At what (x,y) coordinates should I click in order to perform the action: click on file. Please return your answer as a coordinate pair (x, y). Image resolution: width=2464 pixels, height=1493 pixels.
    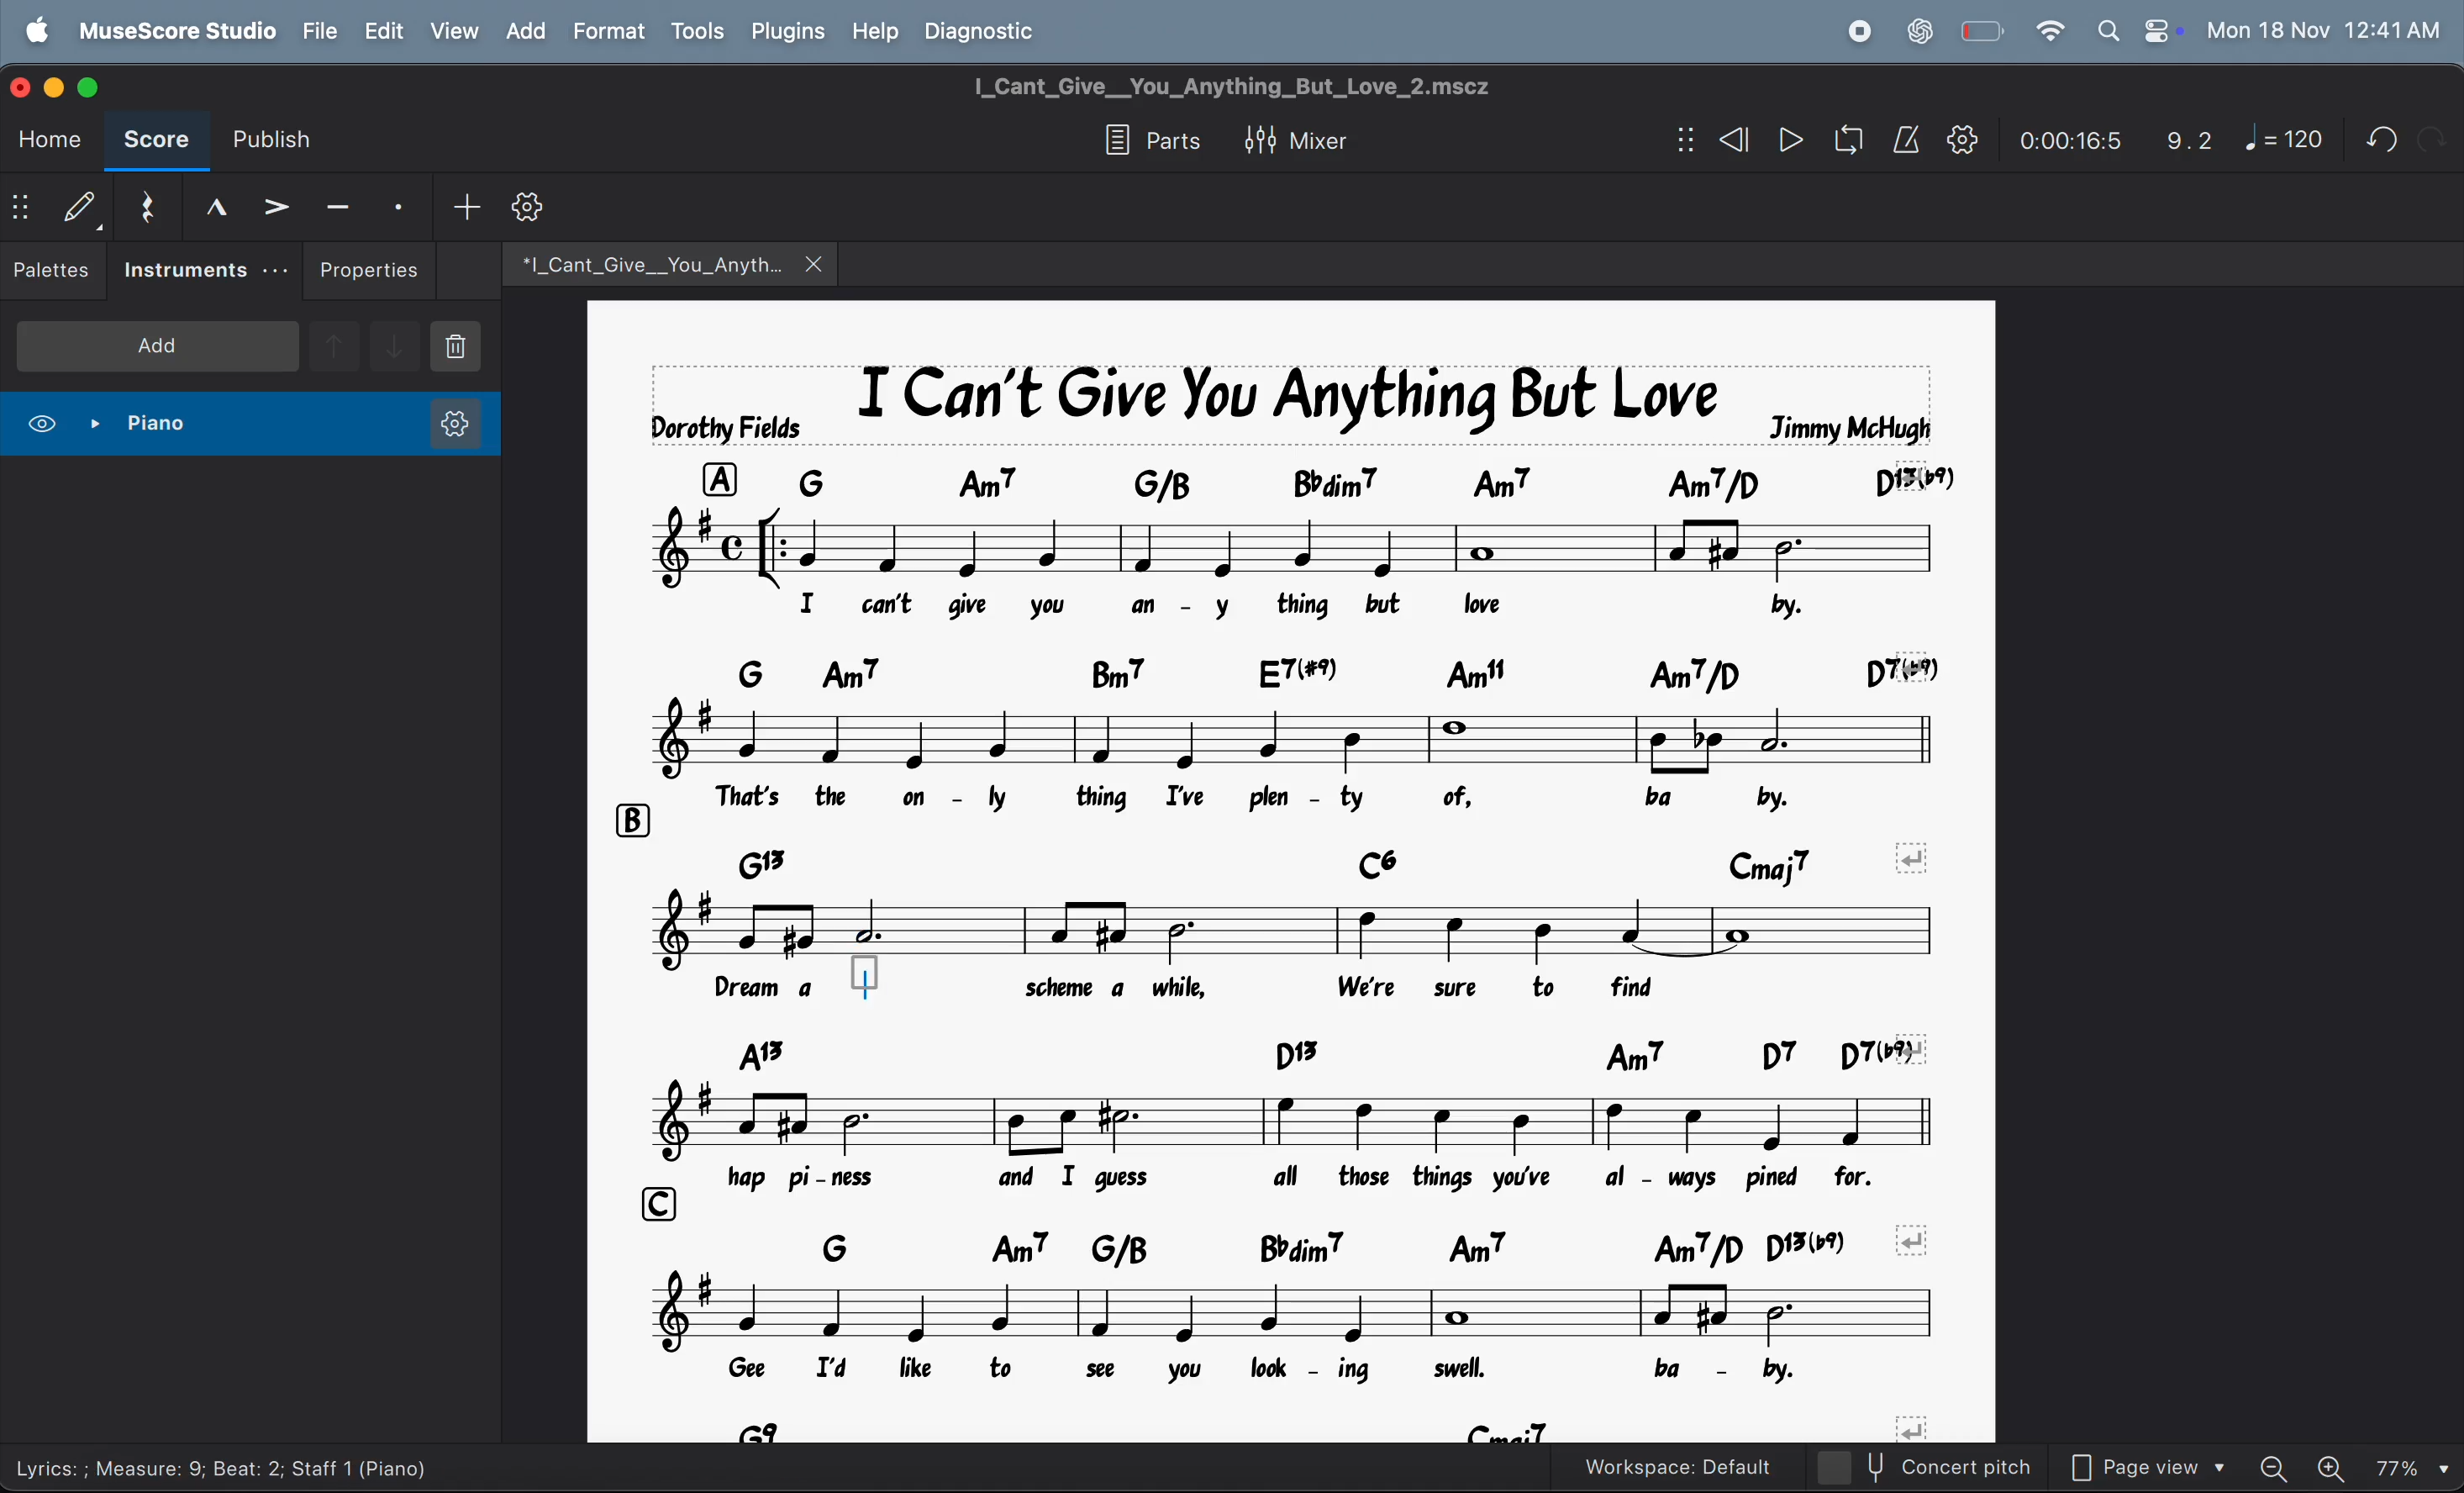
    Looking at the image, I should click on (319, 33).